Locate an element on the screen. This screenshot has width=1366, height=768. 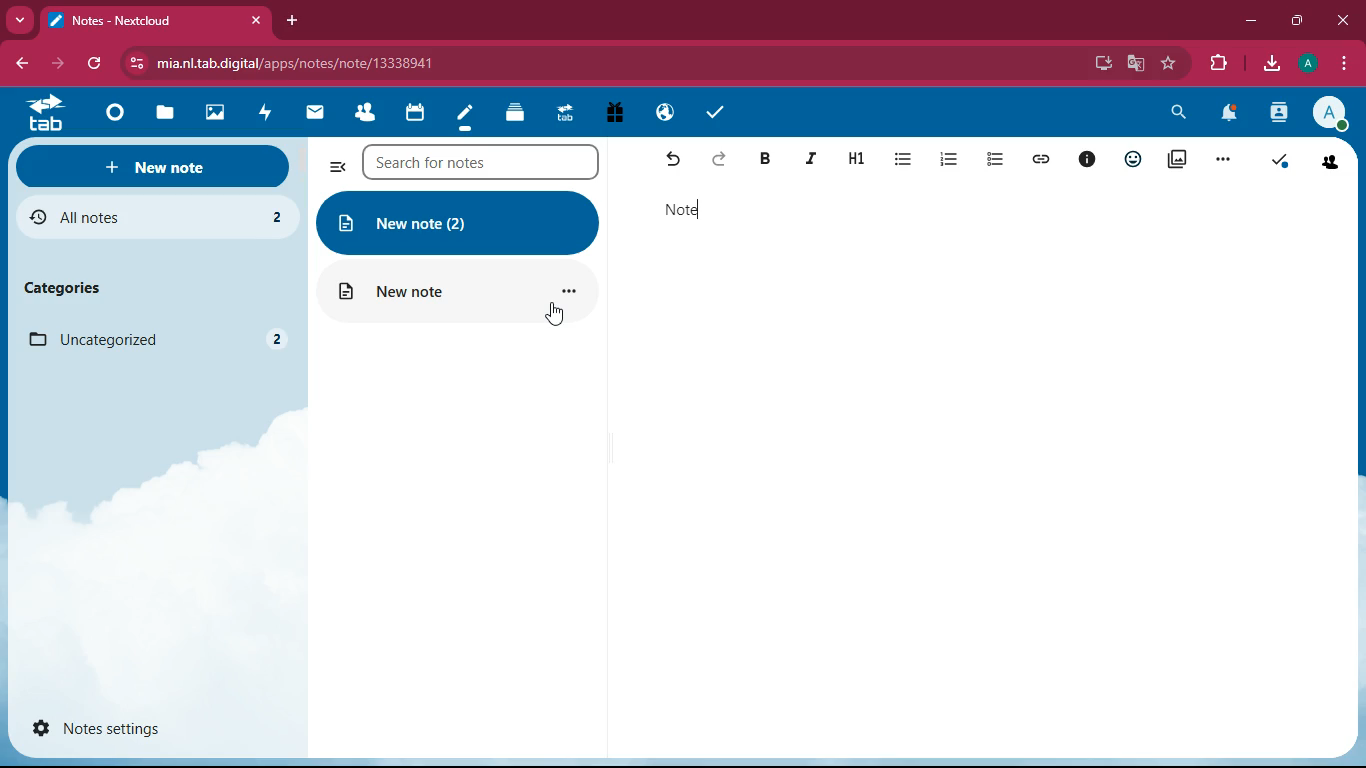
minimize is located at coordinates (1249, 20).